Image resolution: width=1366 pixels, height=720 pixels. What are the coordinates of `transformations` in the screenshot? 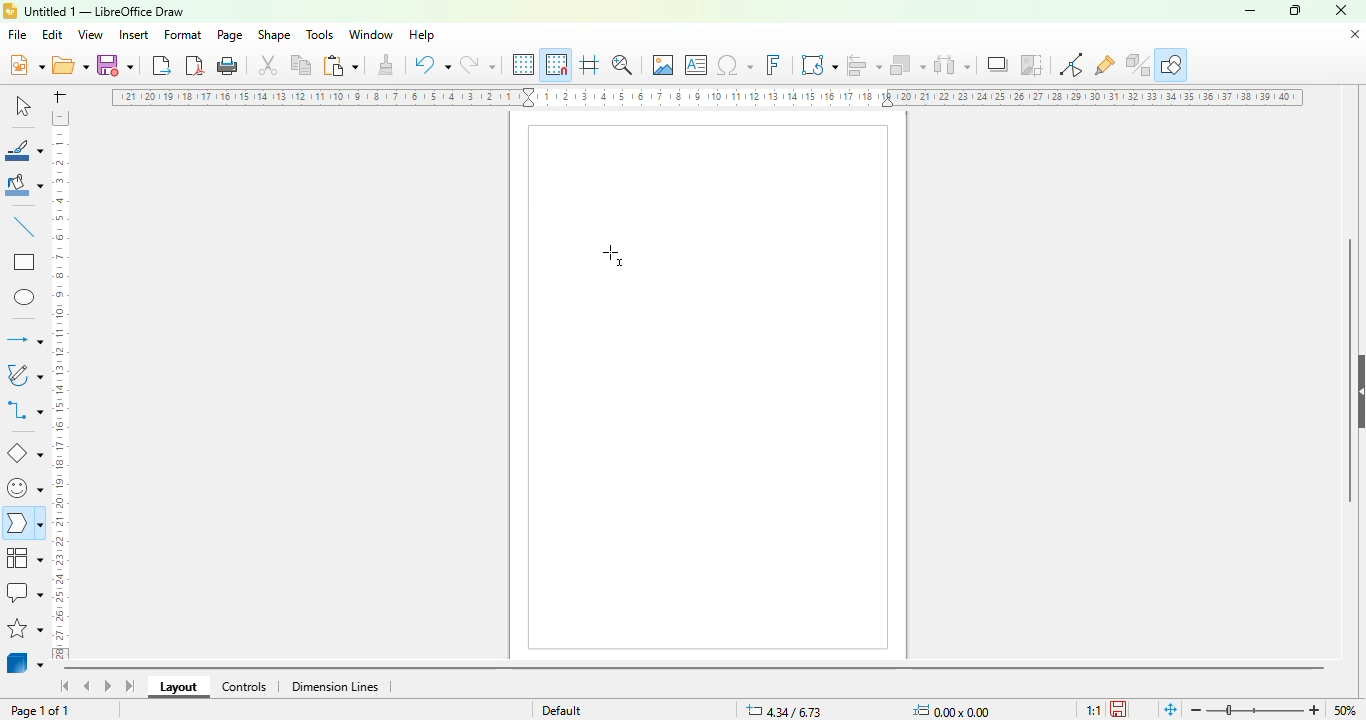 It's located at (819, 64).